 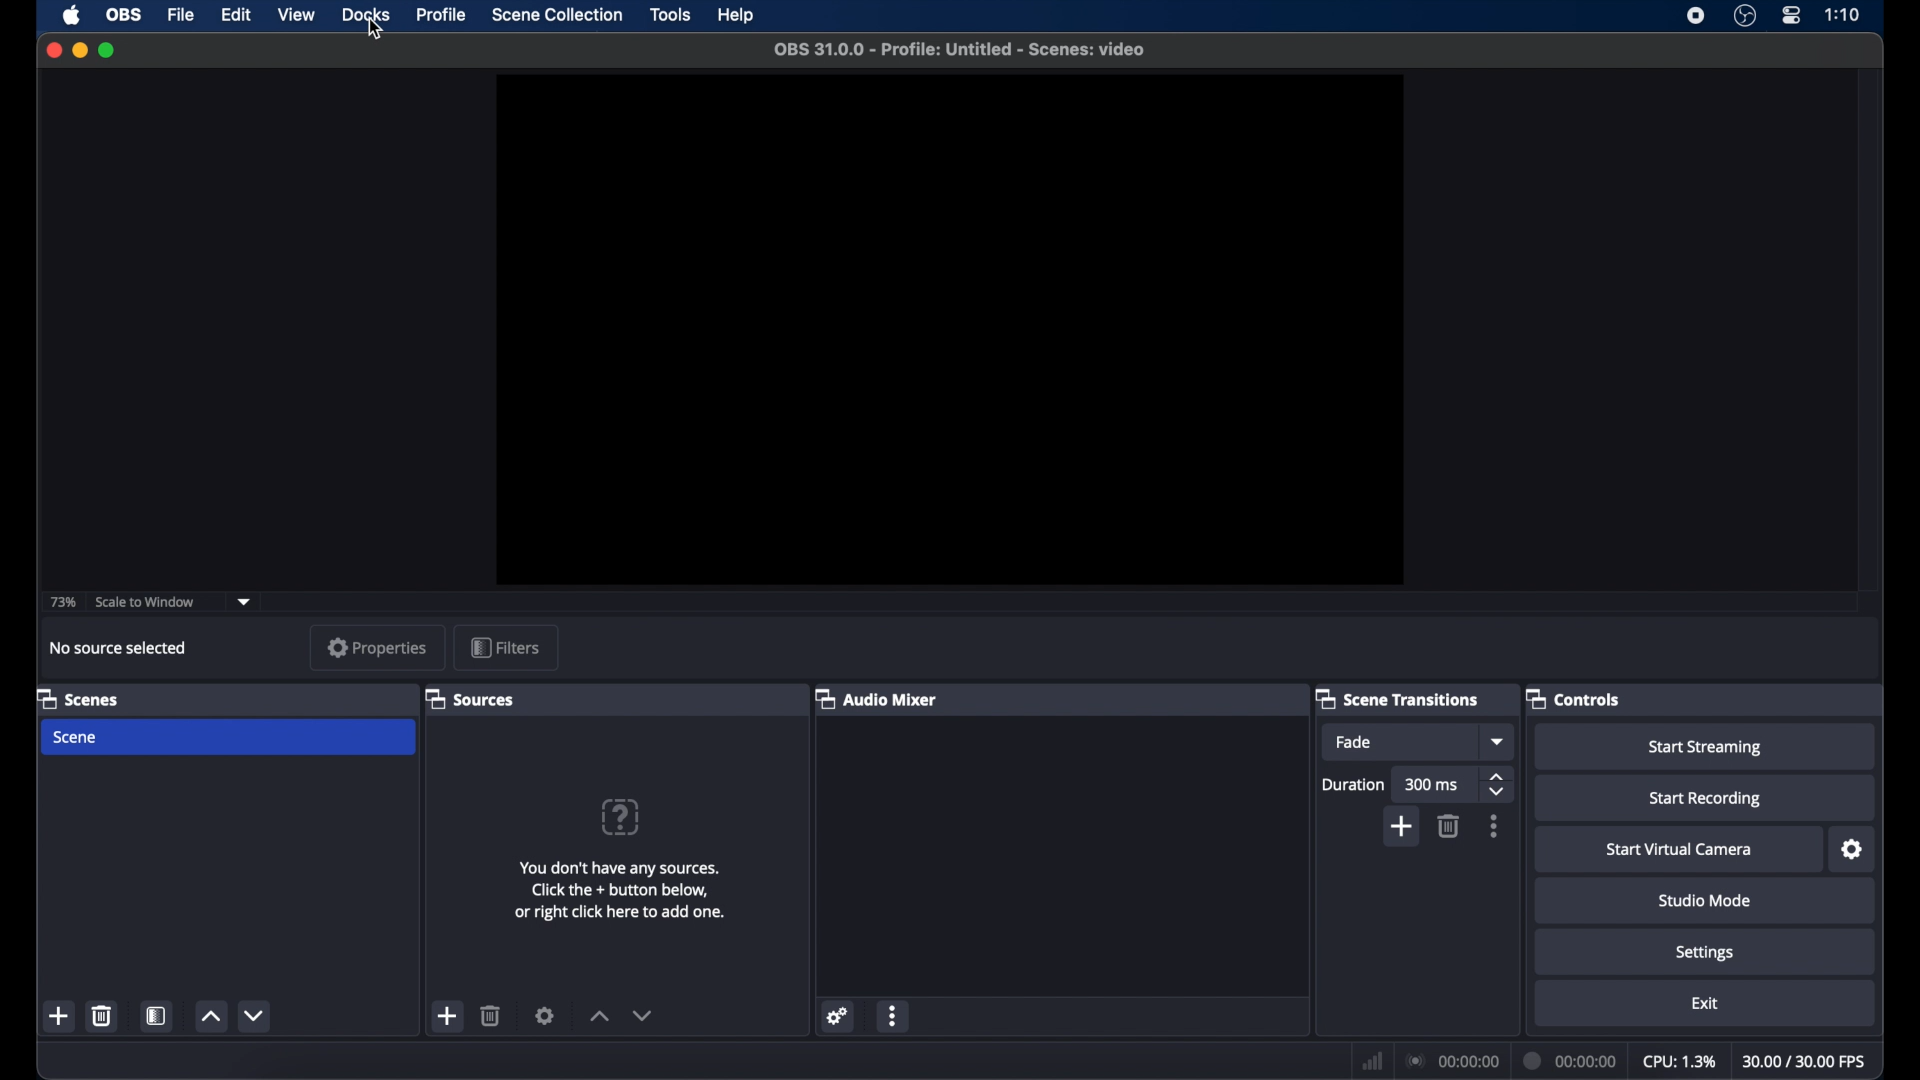 I want to click on start virtual camera, so click(x=1679, y=850).